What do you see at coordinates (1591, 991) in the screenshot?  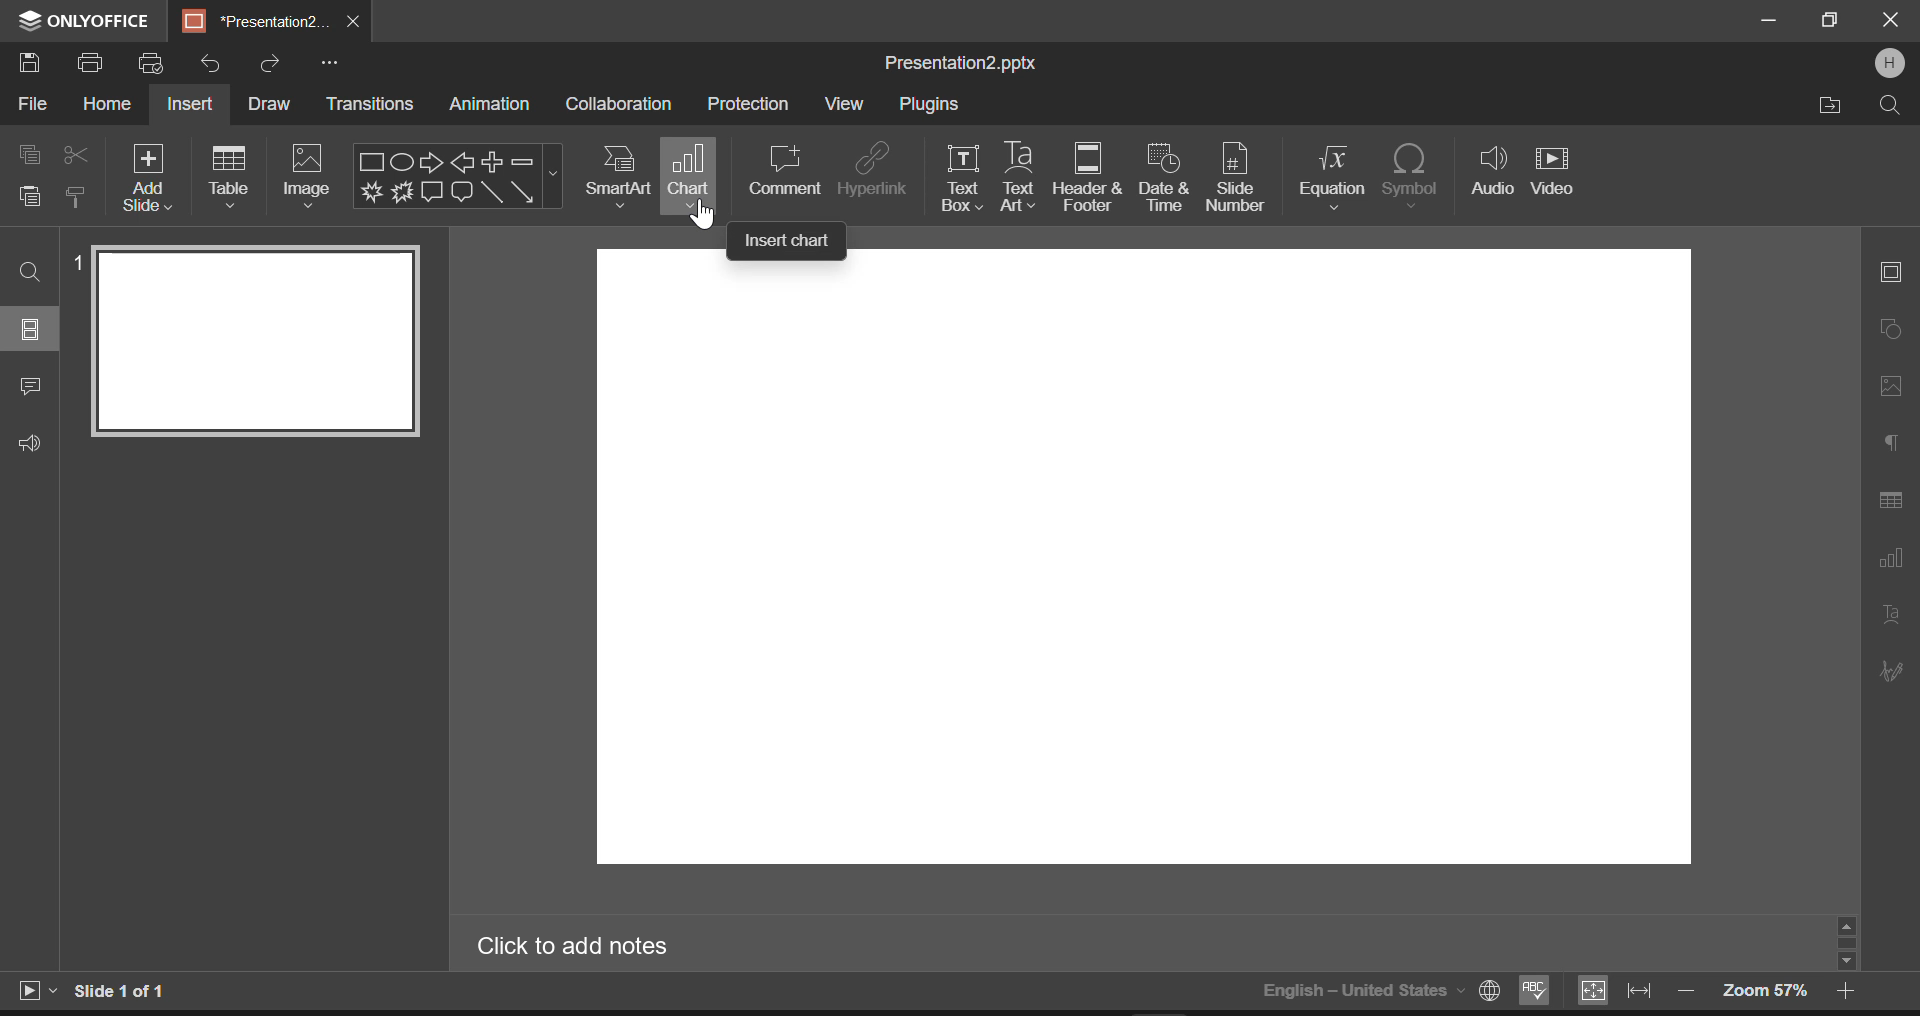 I see `Fit to slide` at bounding box center [1591, 991].